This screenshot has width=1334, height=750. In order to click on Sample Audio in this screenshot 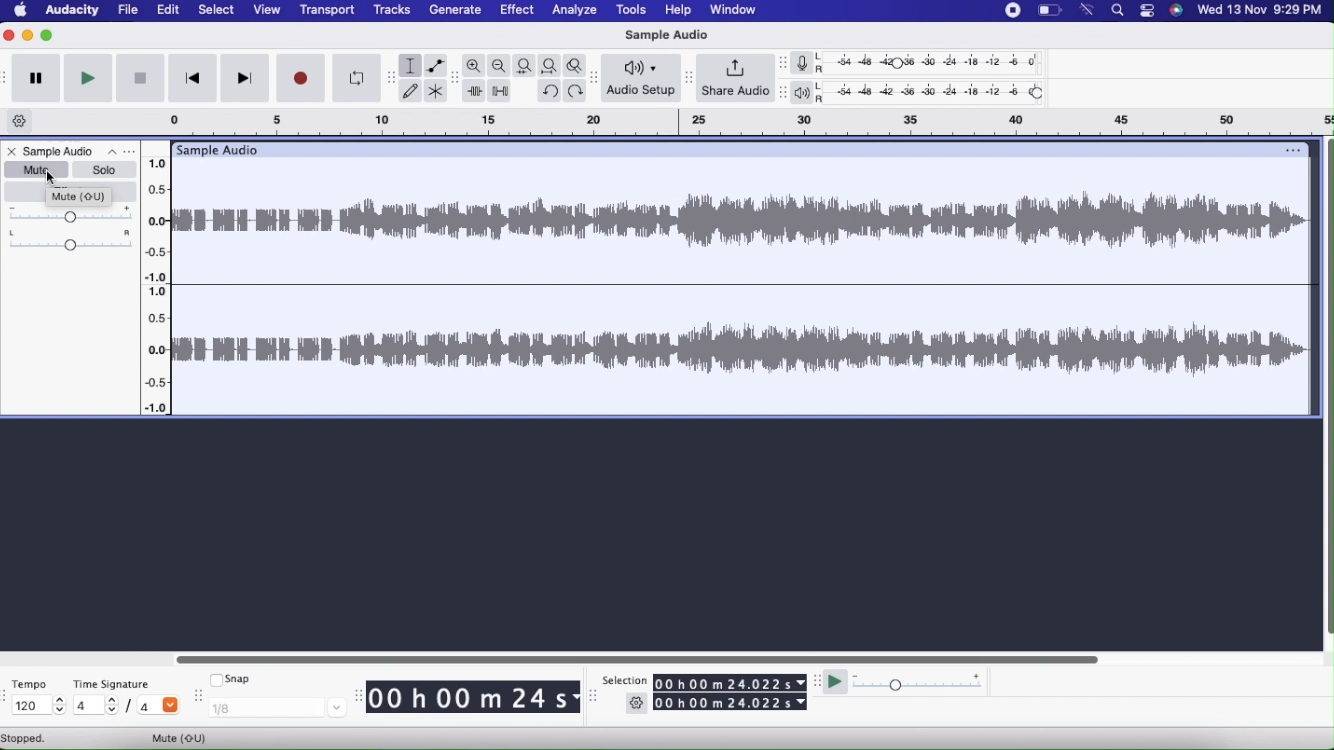, I will do `click(672, 33)`.